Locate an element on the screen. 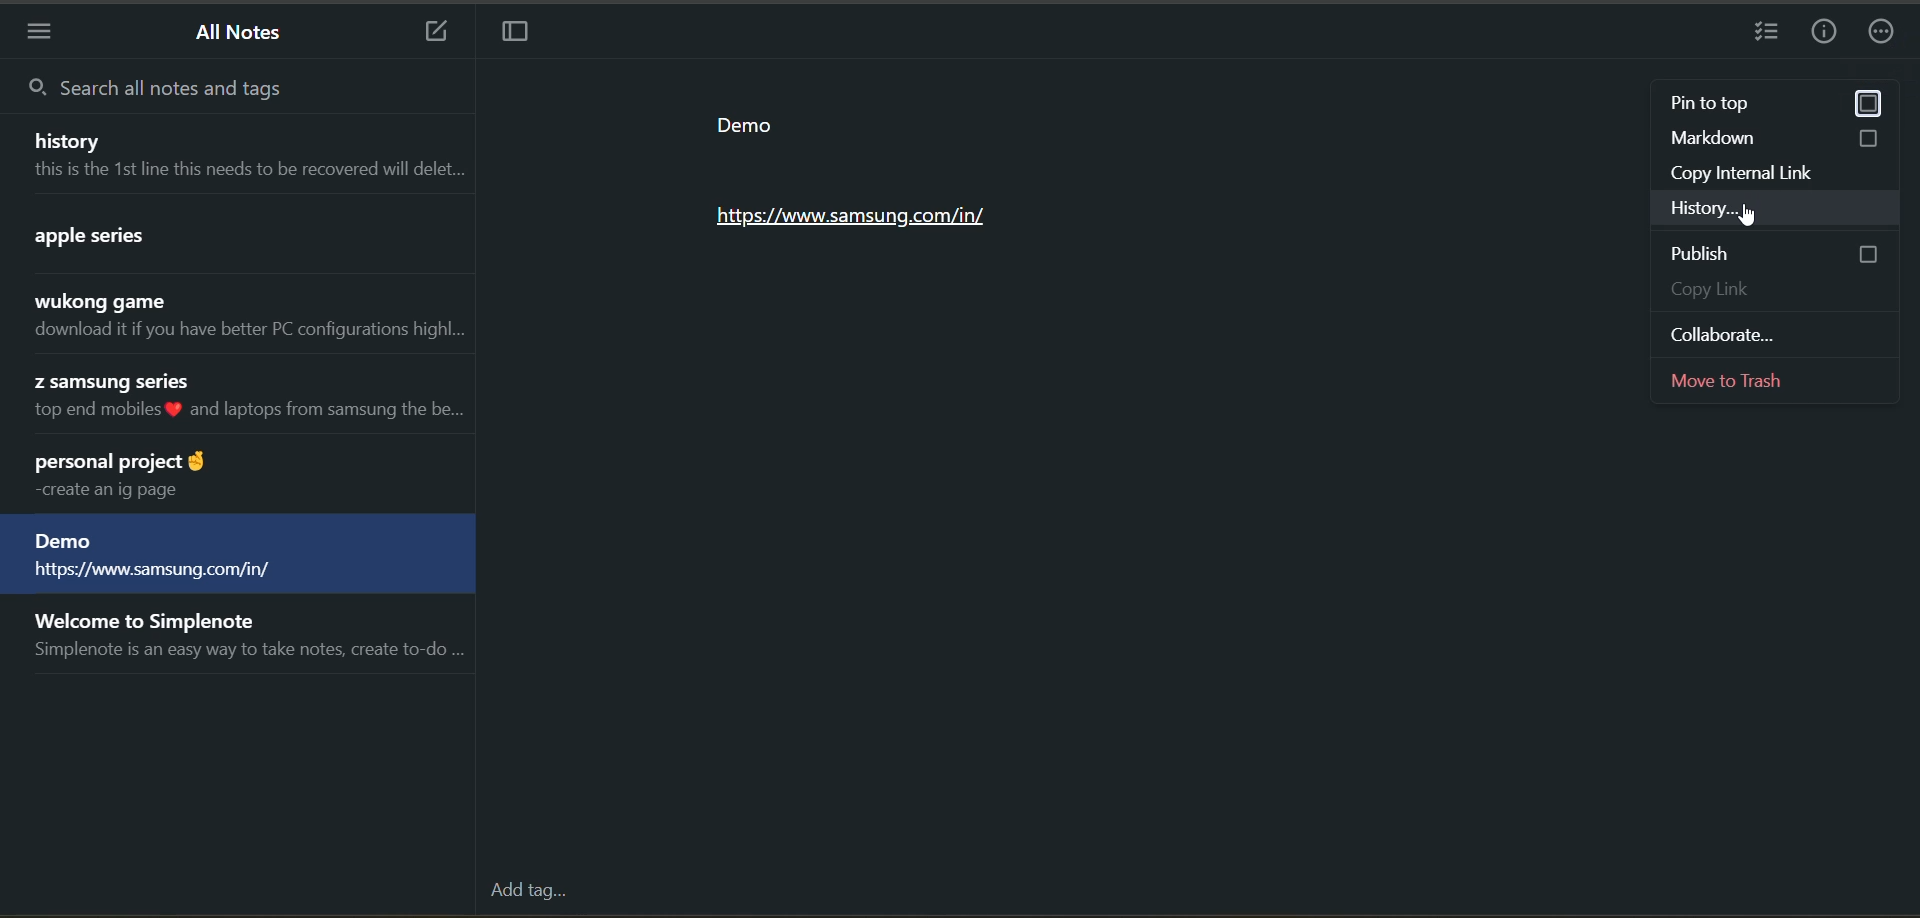 The width and height of the screenshot is (1920, 918). pin to top is located at coordinates (1776, 106).